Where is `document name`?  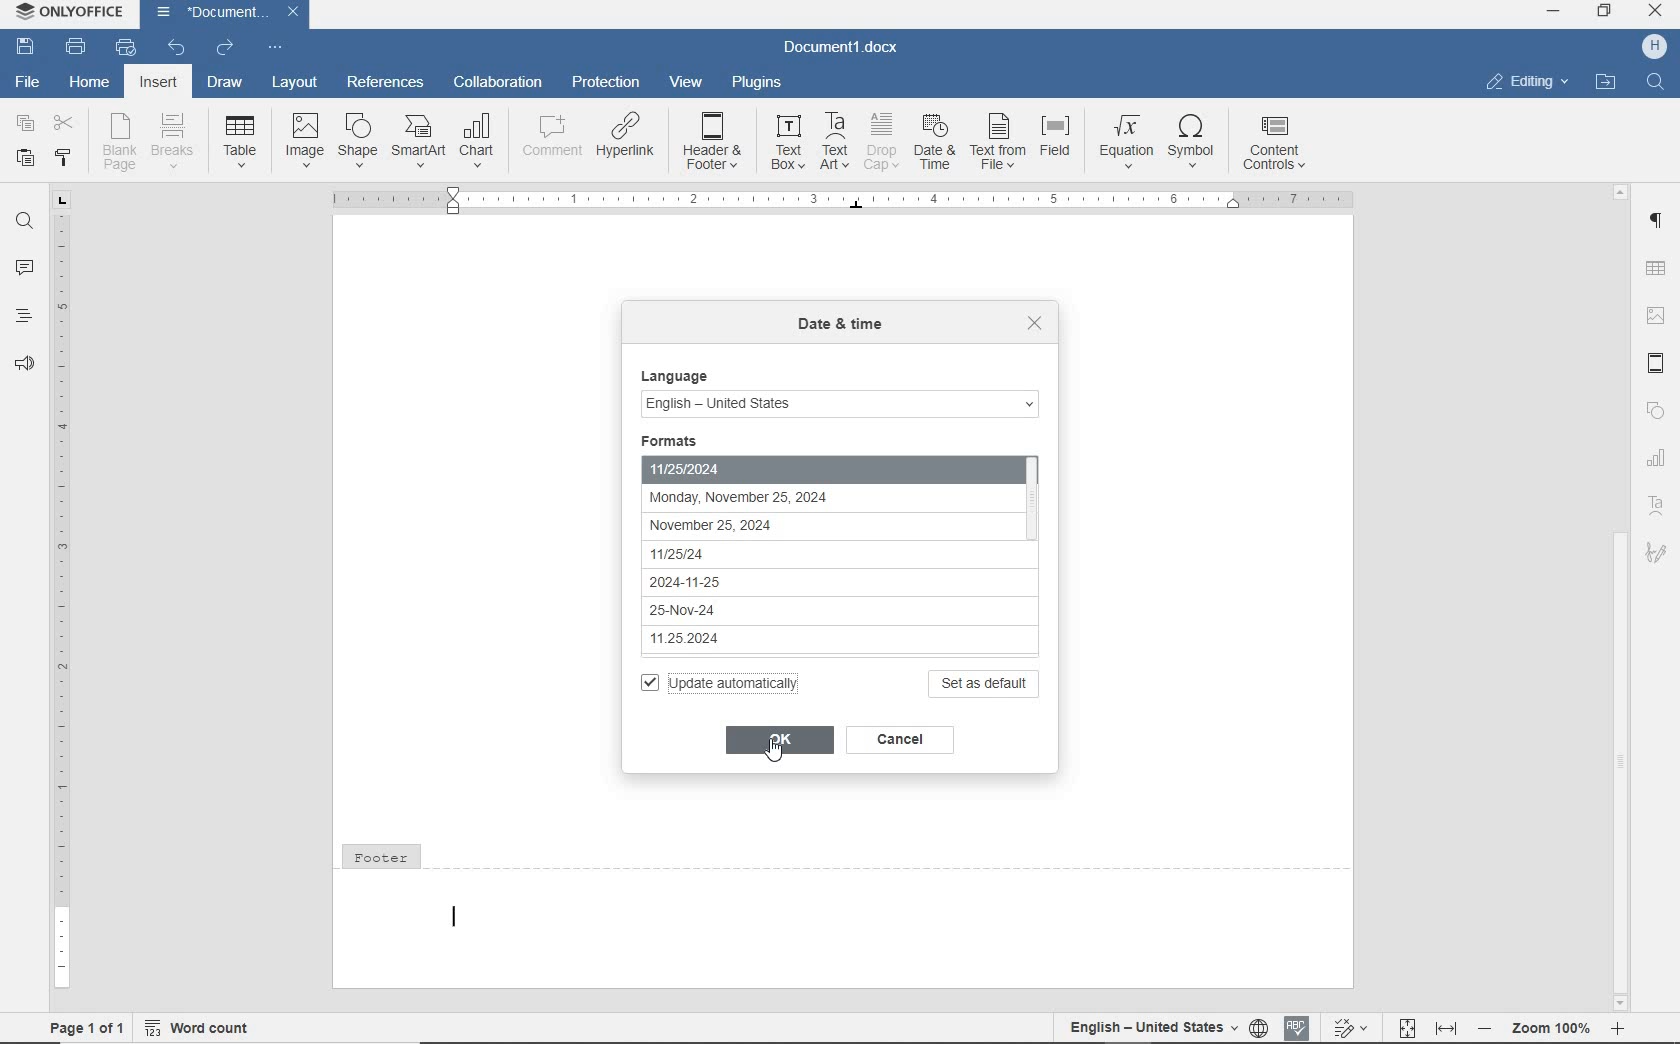 document name is located at coordinates (843, 47).